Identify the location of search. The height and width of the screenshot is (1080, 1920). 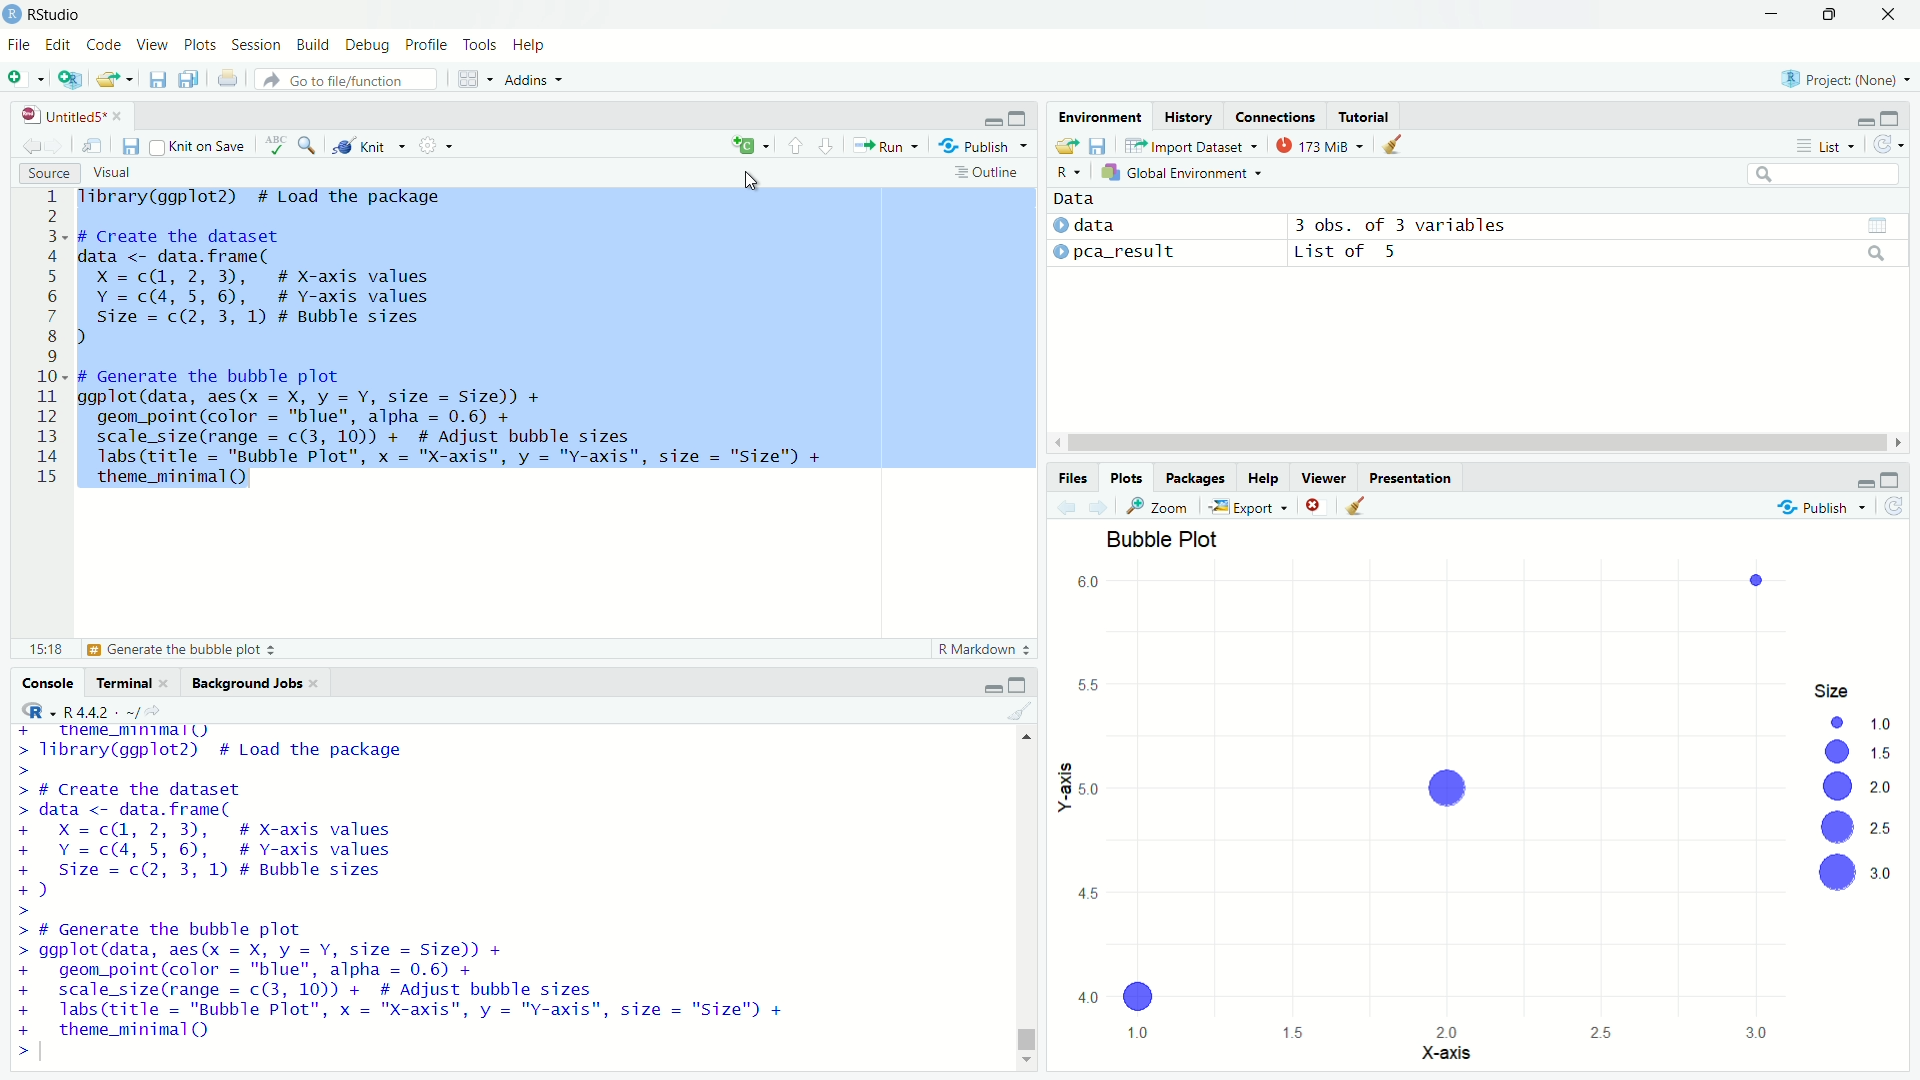
(1827, 174).